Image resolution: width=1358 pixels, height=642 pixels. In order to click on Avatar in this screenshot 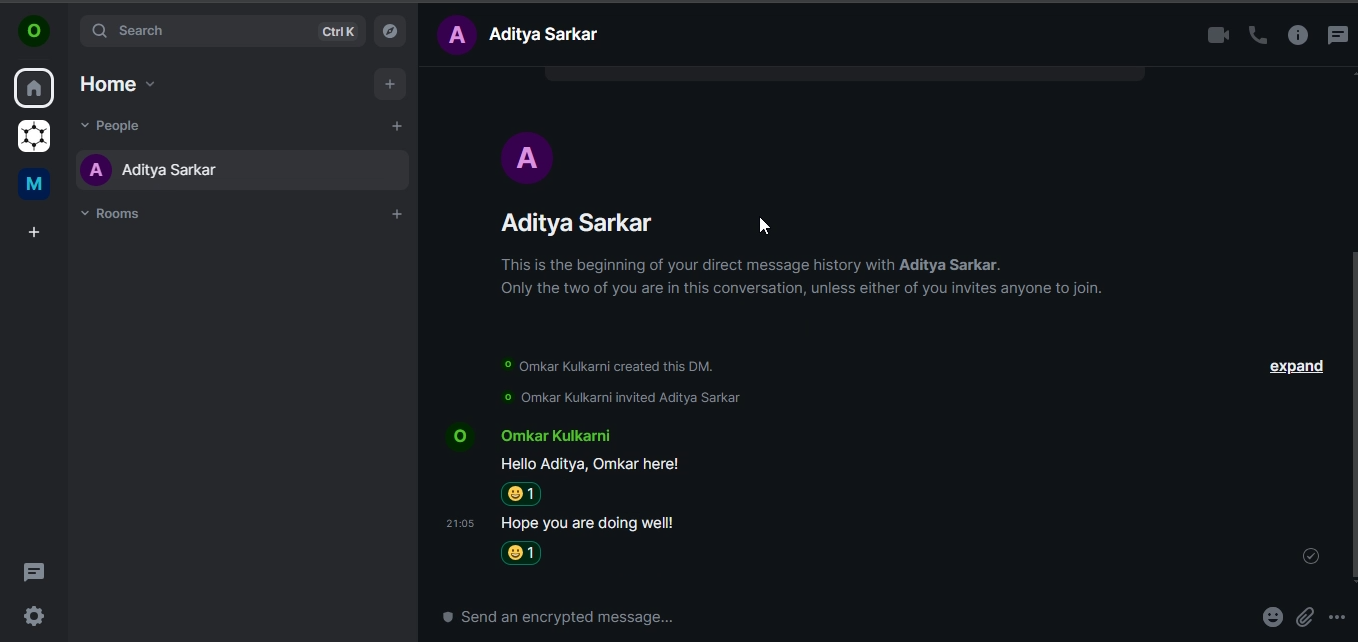, I will do `click(456, 434)`.